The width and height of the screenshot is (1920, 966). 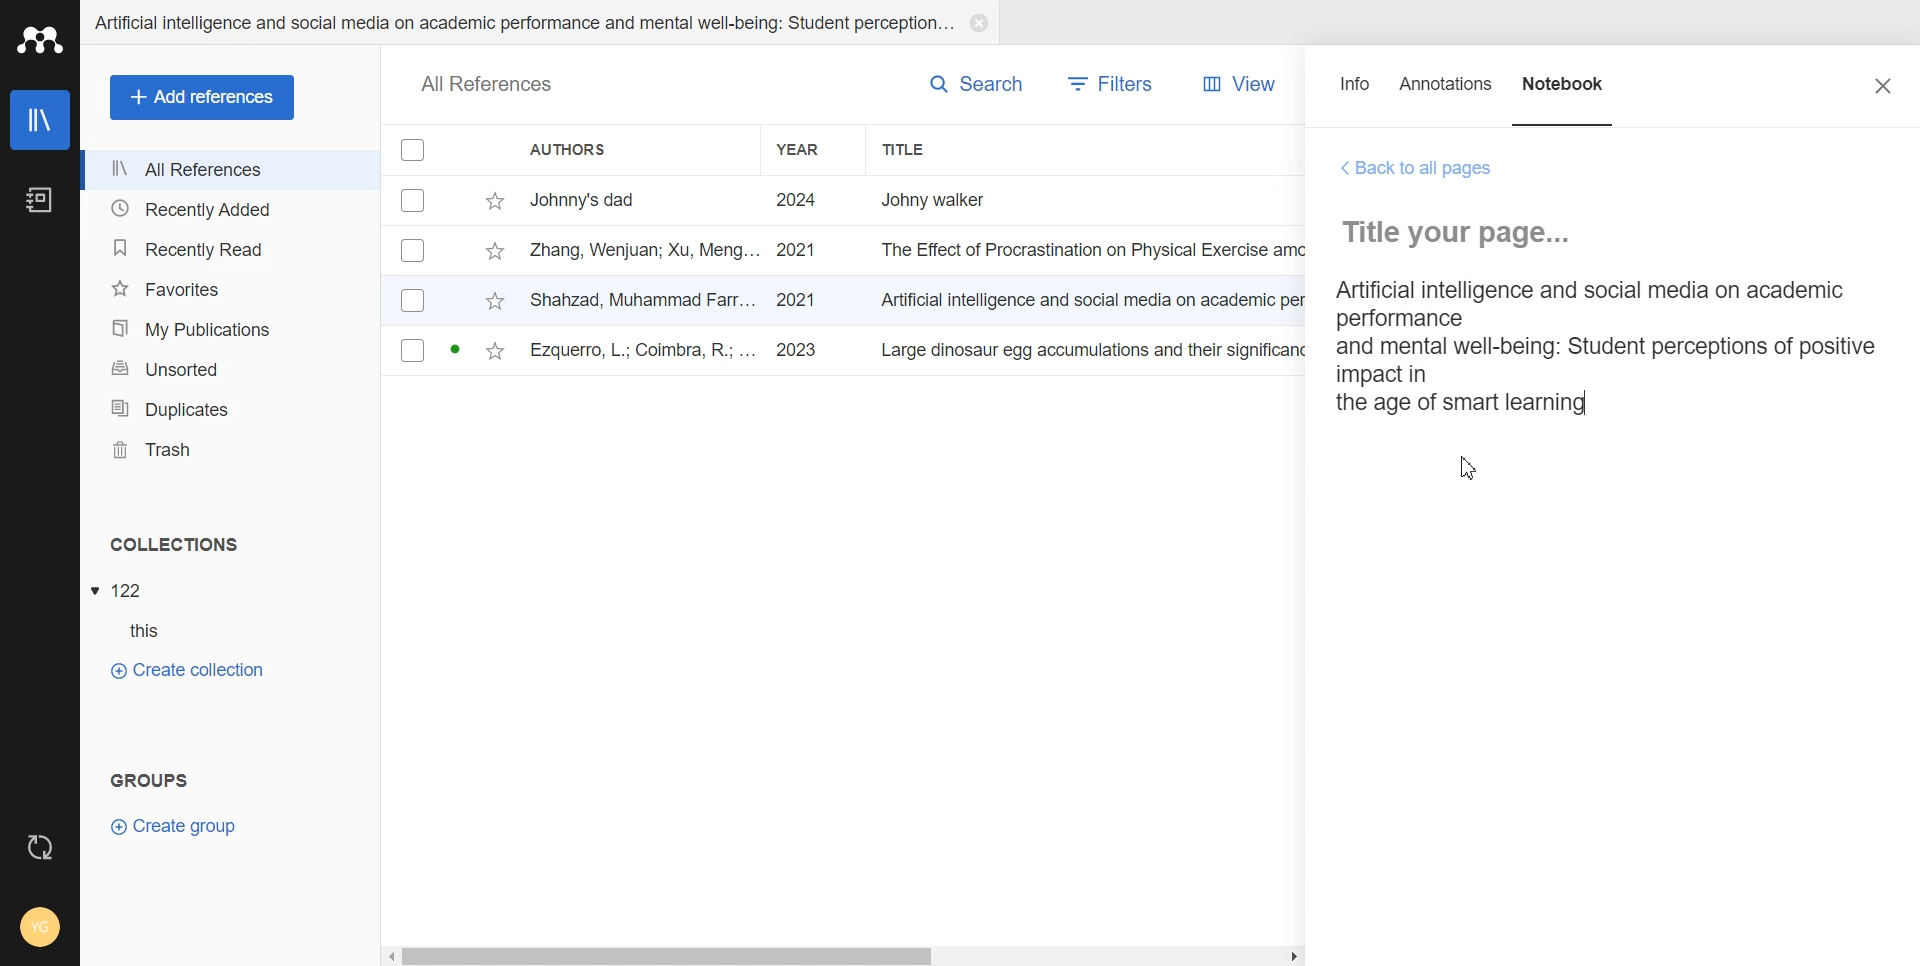 What do you see at coordinates (413, 350) in the screenshot?
I see `Checkbox` at bounding box center [413, 350].